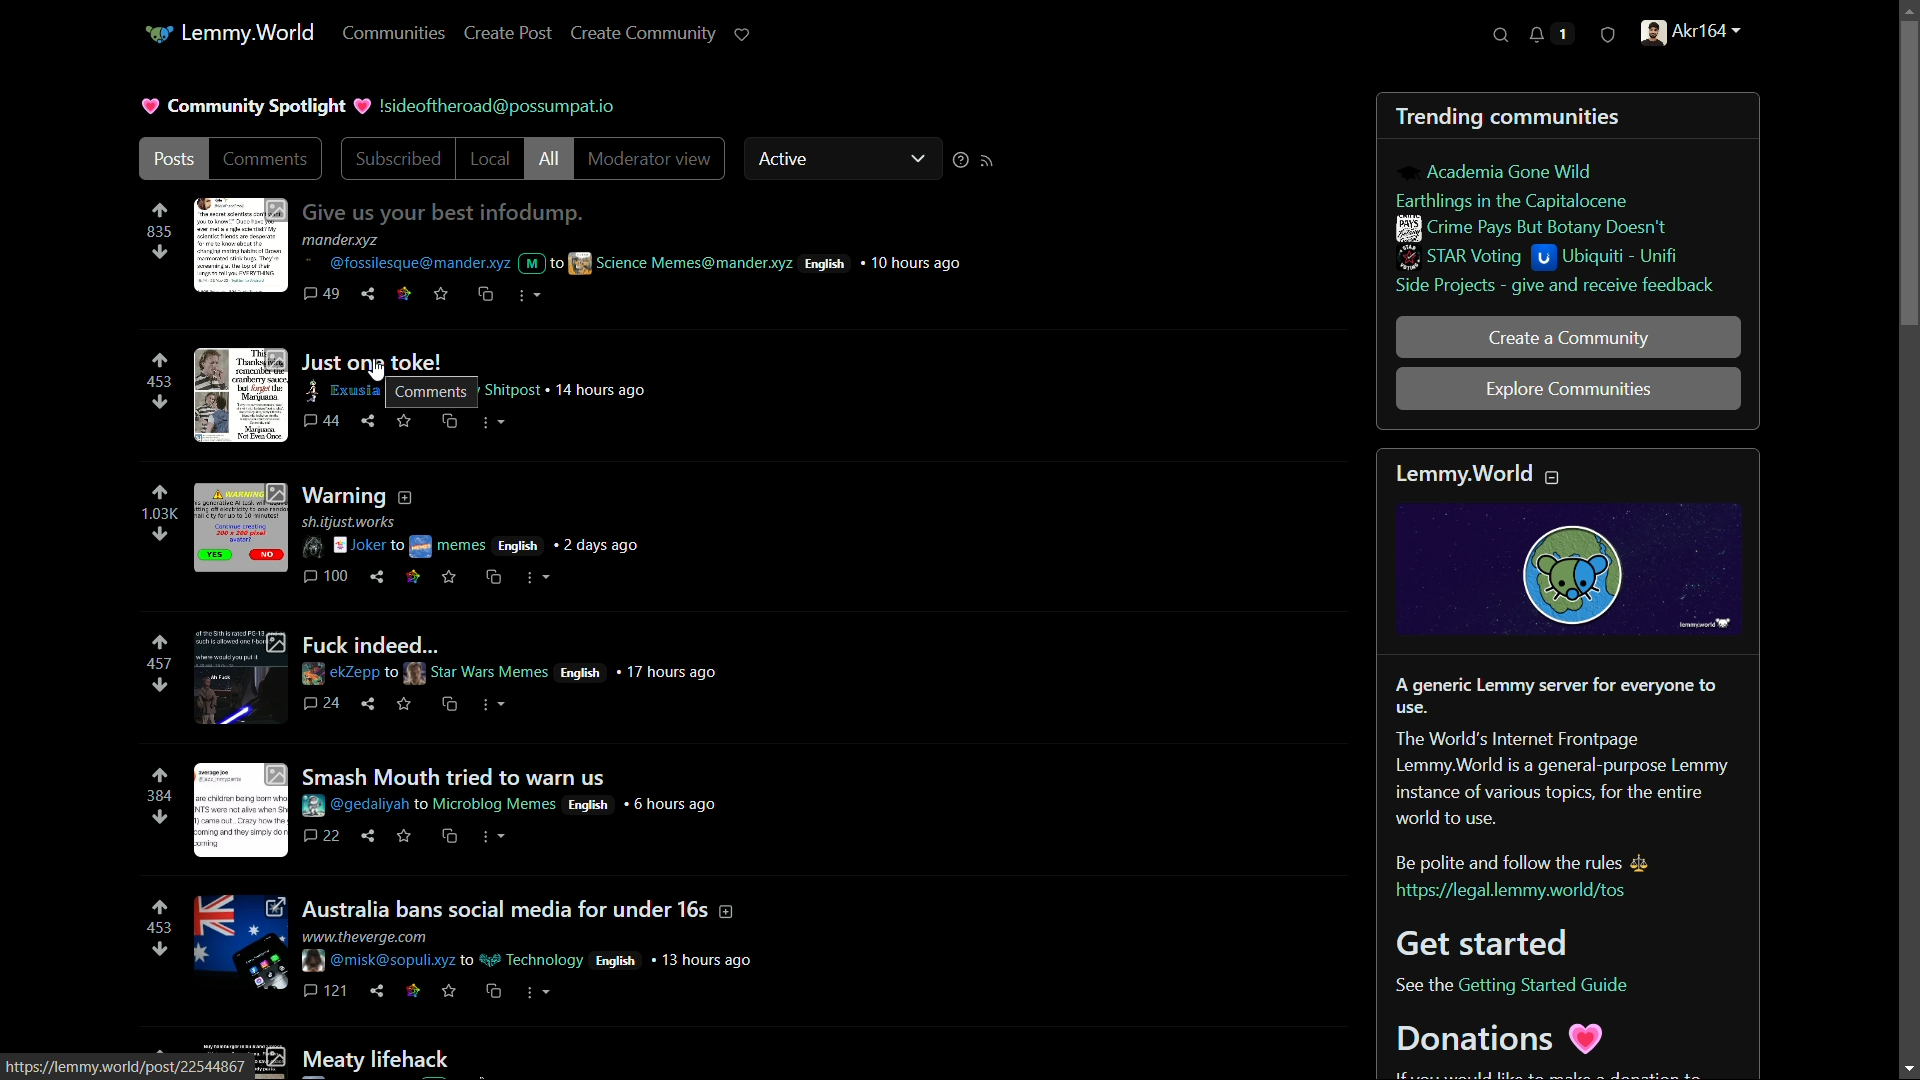  I want to click on crosspost, so click(495, 991).